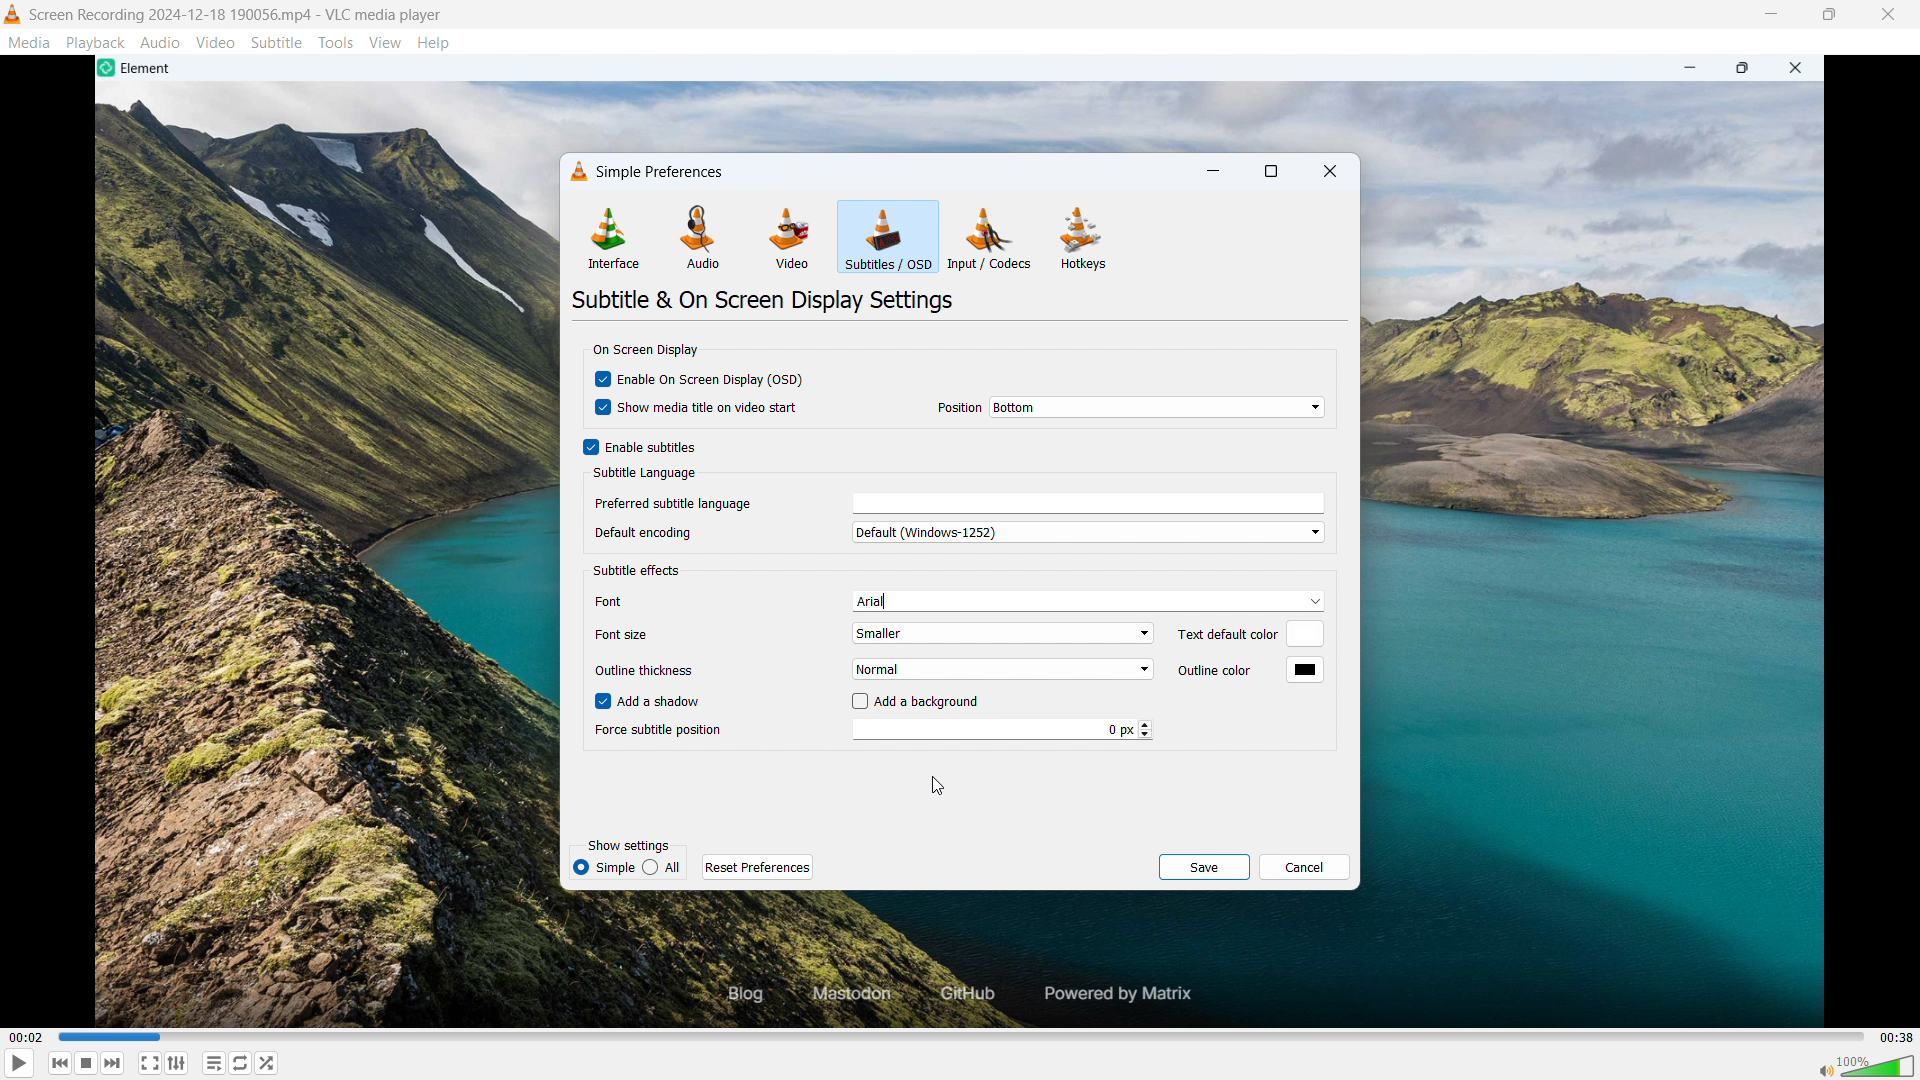 This screenshot has height=1080, width=1920. Describe the element at coordinates (27, 1038) in the screenshot. I see `time elapsed` at that location.